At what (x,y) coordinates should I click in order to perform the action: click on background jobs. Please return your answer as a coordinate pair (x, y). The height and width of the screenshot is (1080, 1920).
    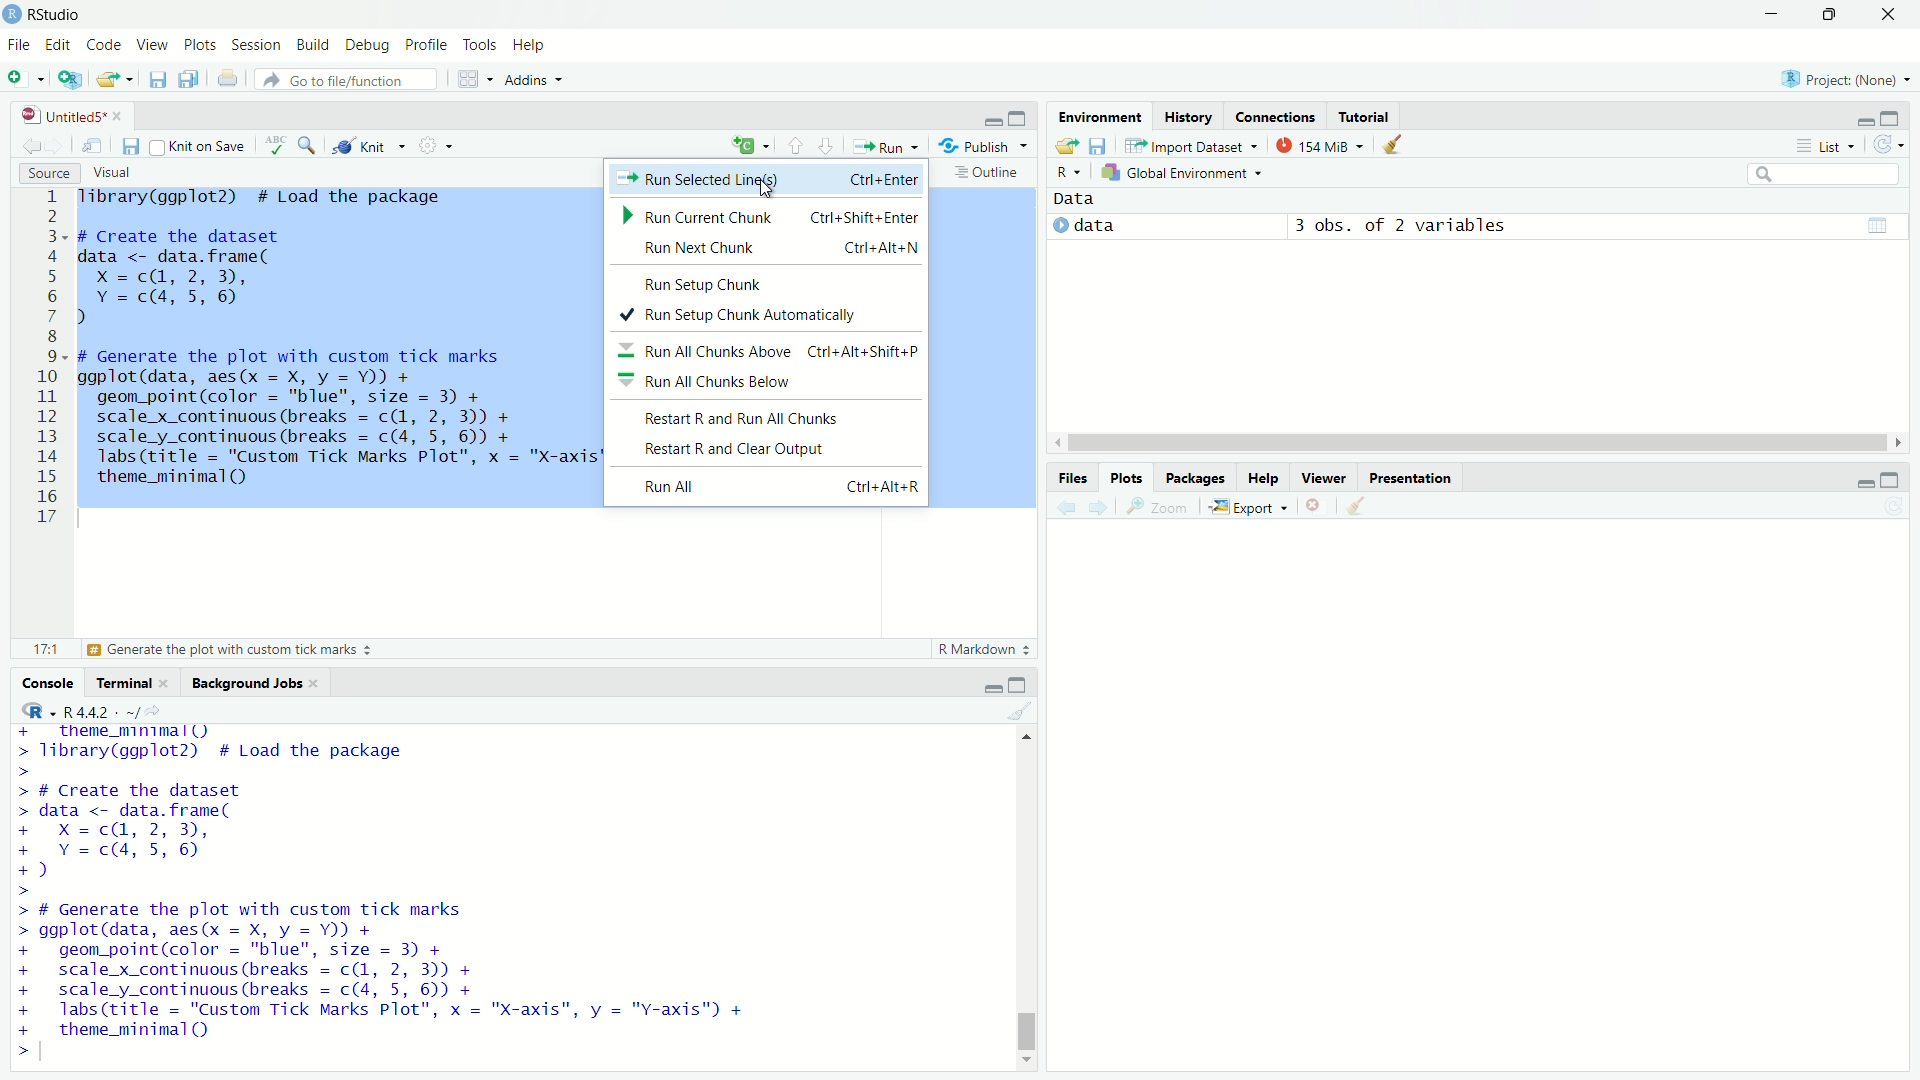
    Looking at the image, I should click on (249, 683).